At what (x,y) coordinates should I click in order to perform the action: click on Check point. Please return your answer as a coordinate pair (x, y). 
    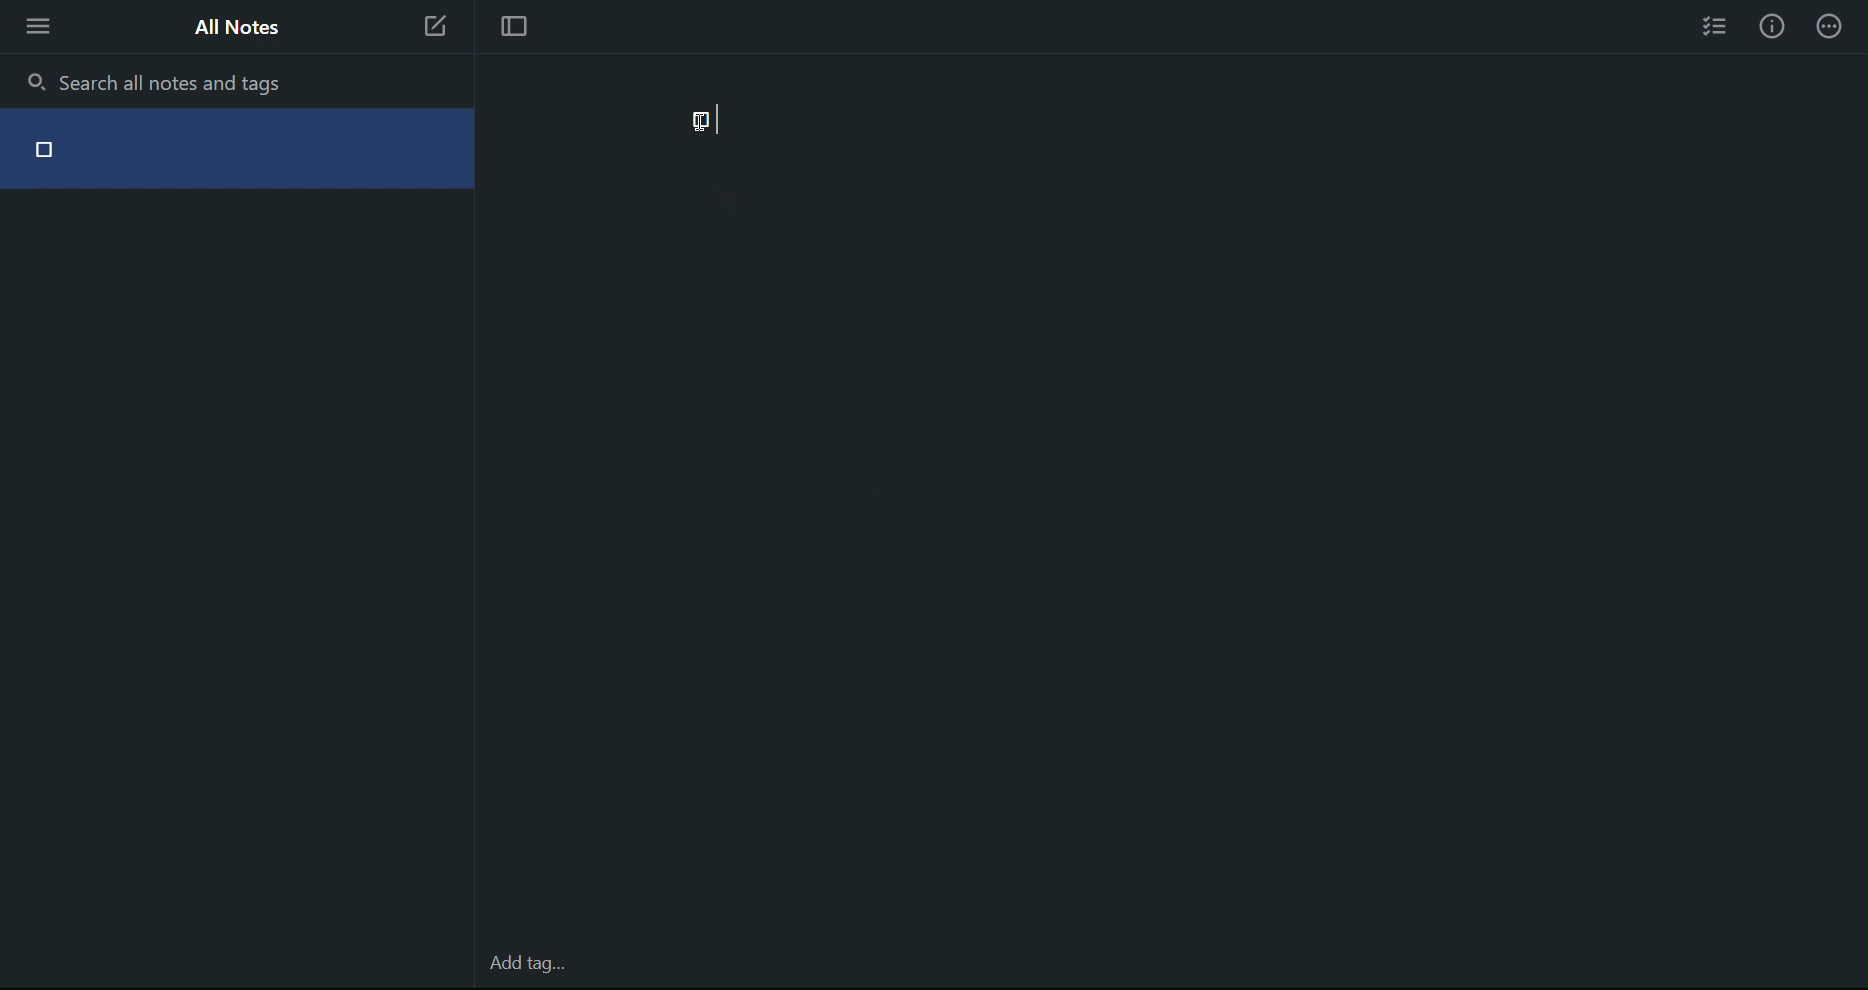
    Looking at the image, I should click on (50, 147).